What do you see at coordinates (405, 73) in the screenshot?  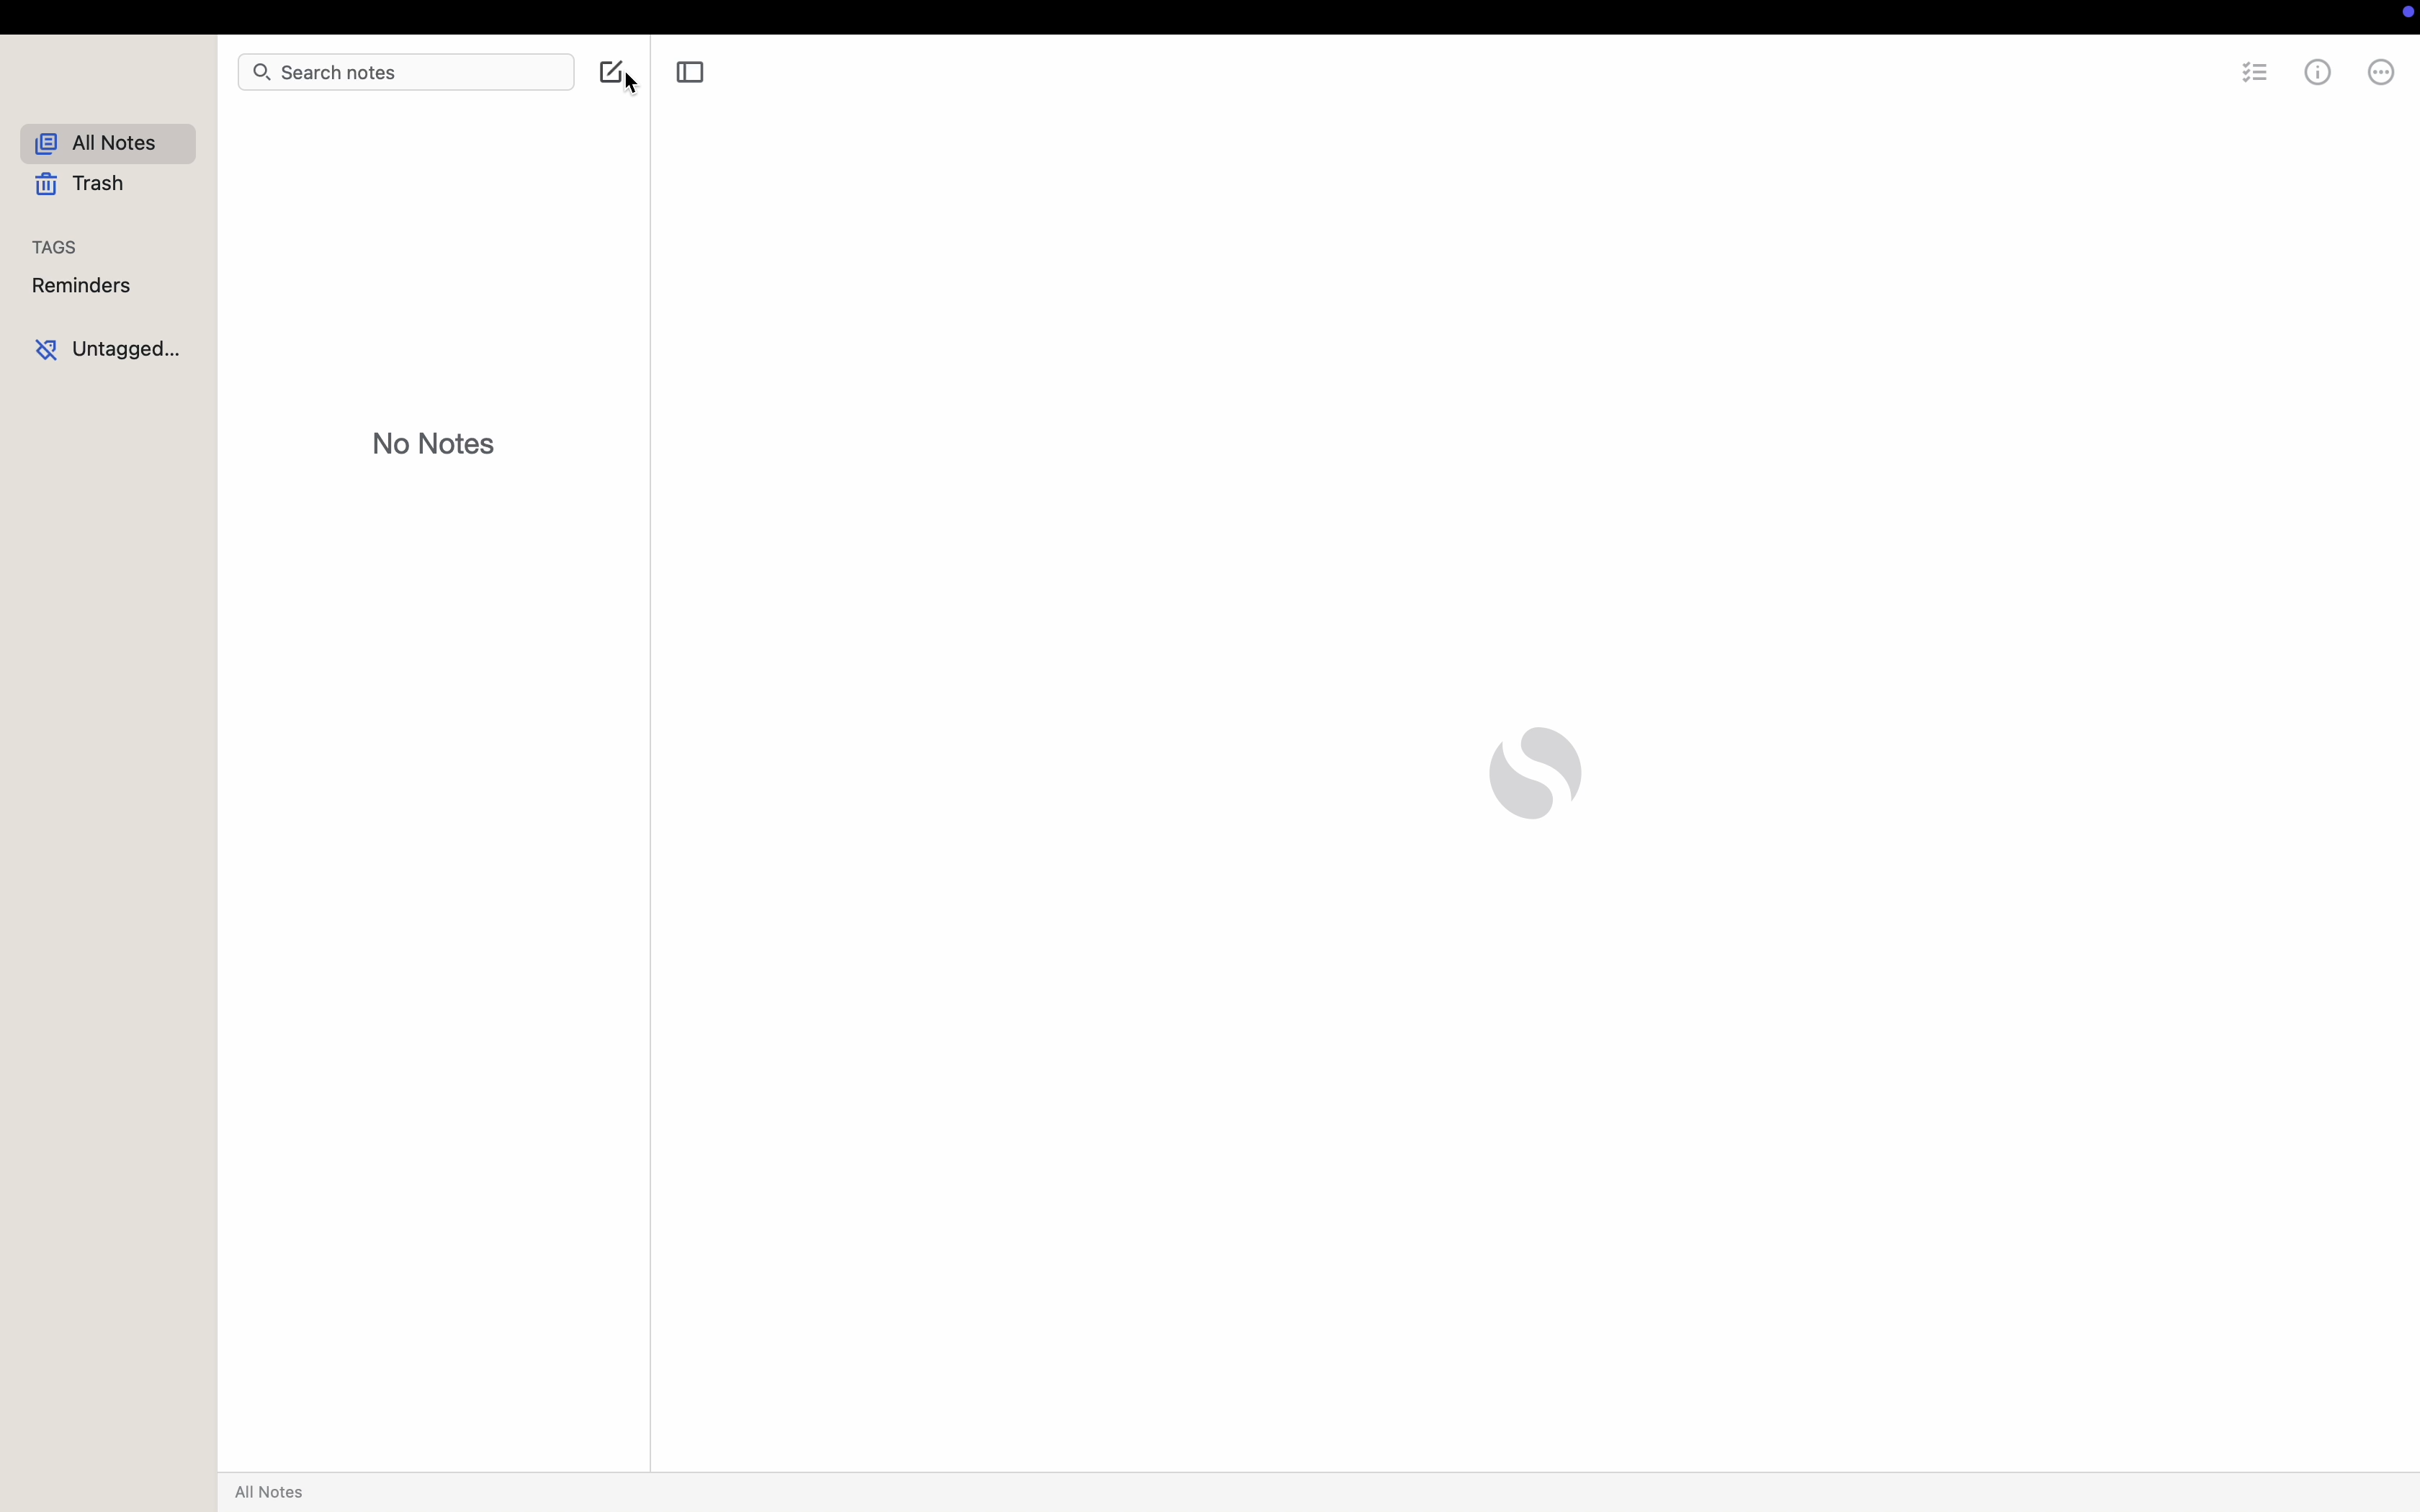 I see `search notes` at bounding box center [405, 73].